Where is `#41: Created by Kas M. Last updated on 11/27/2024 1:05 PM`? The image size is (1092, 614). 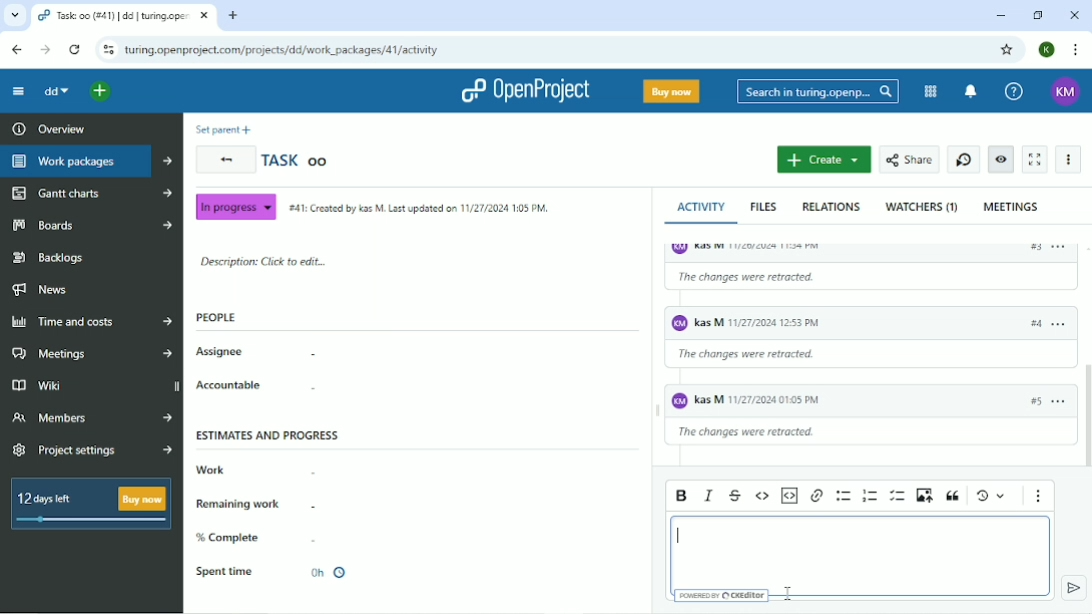 #41: Created by Kas M. Last updated on 11/27/2024 1:05 PM is located at coordinates (417, 207).